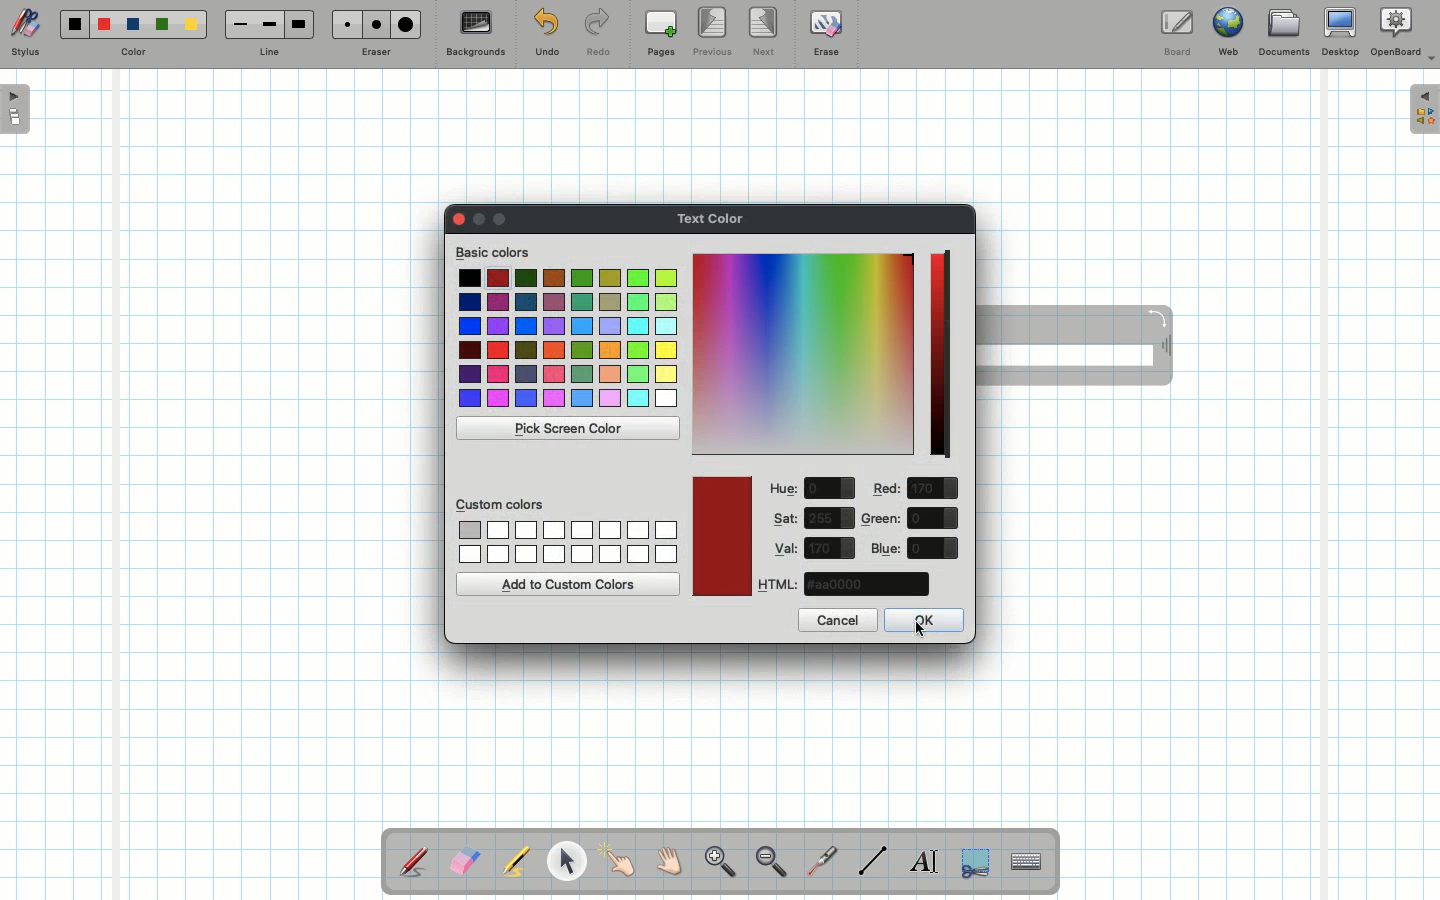 The image size is (1440, 900). Describe the element at coordinates (73, 24) in the screenshot. I see `Black` at that location.